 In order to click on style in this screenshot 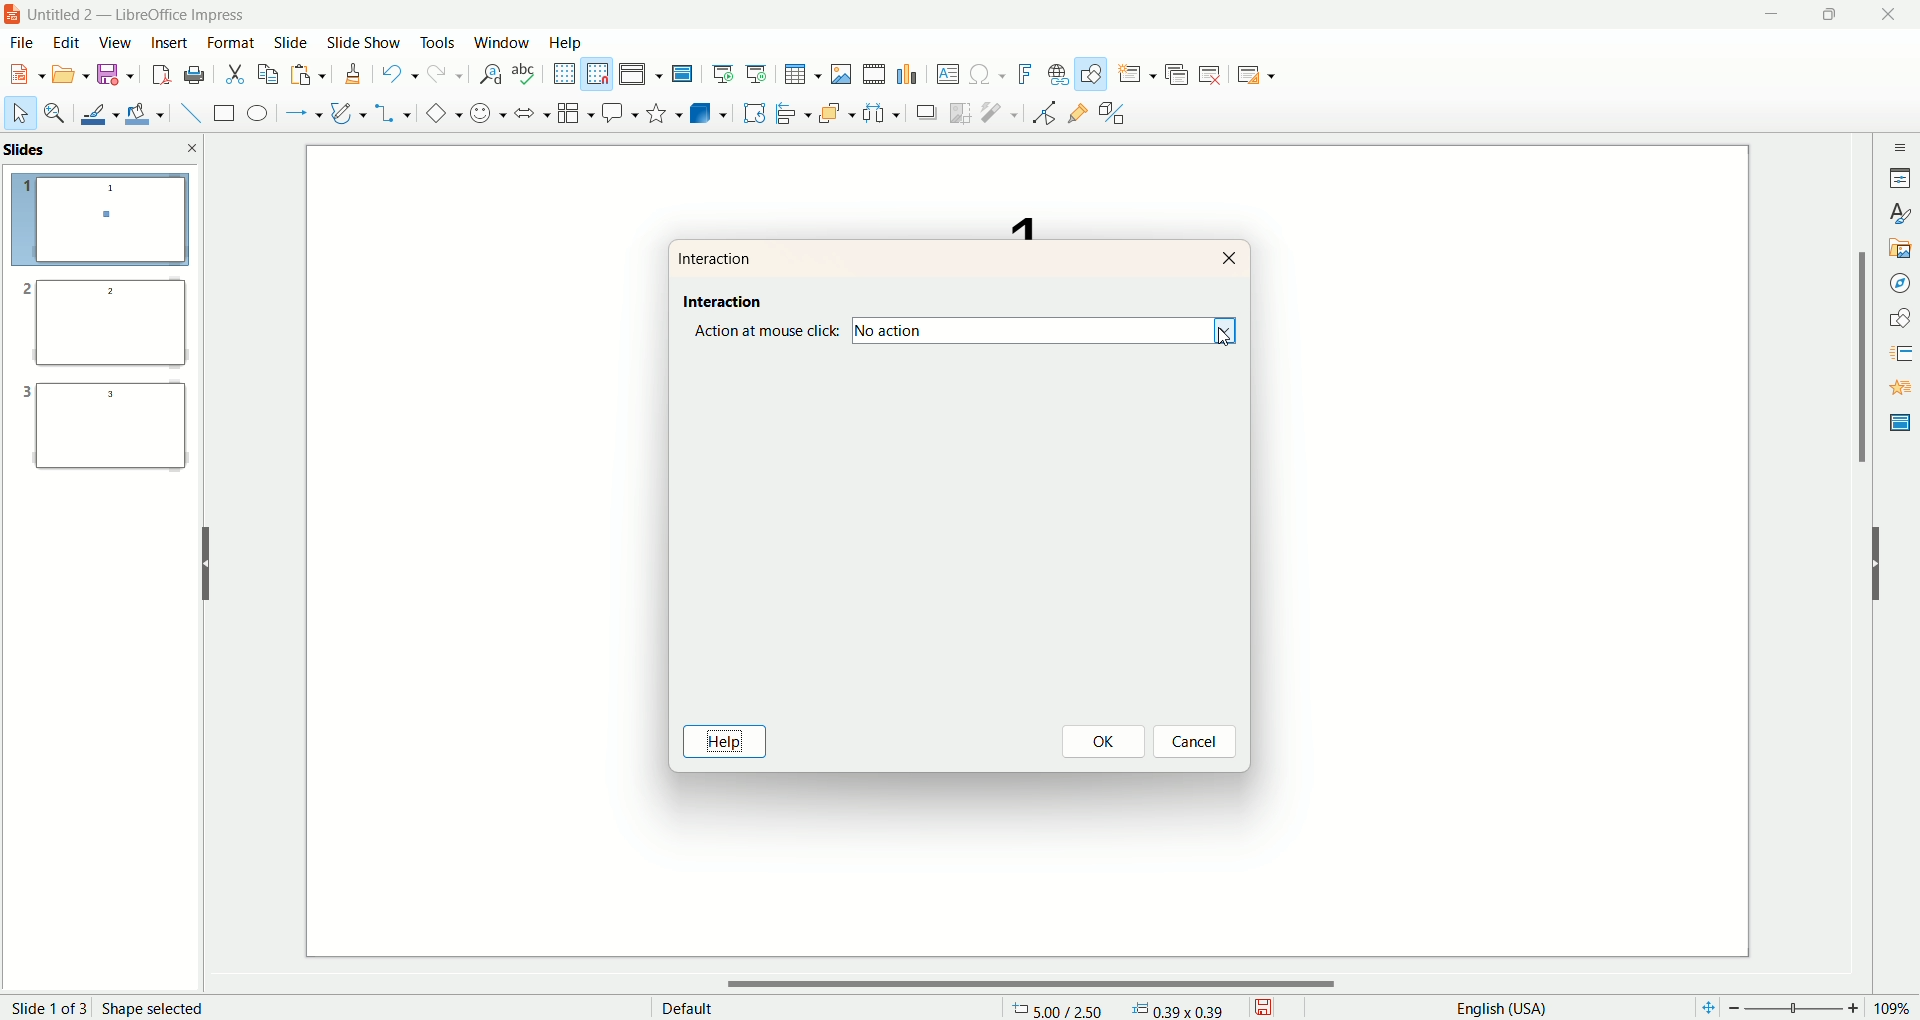, I will do `click(1898, 214)`.